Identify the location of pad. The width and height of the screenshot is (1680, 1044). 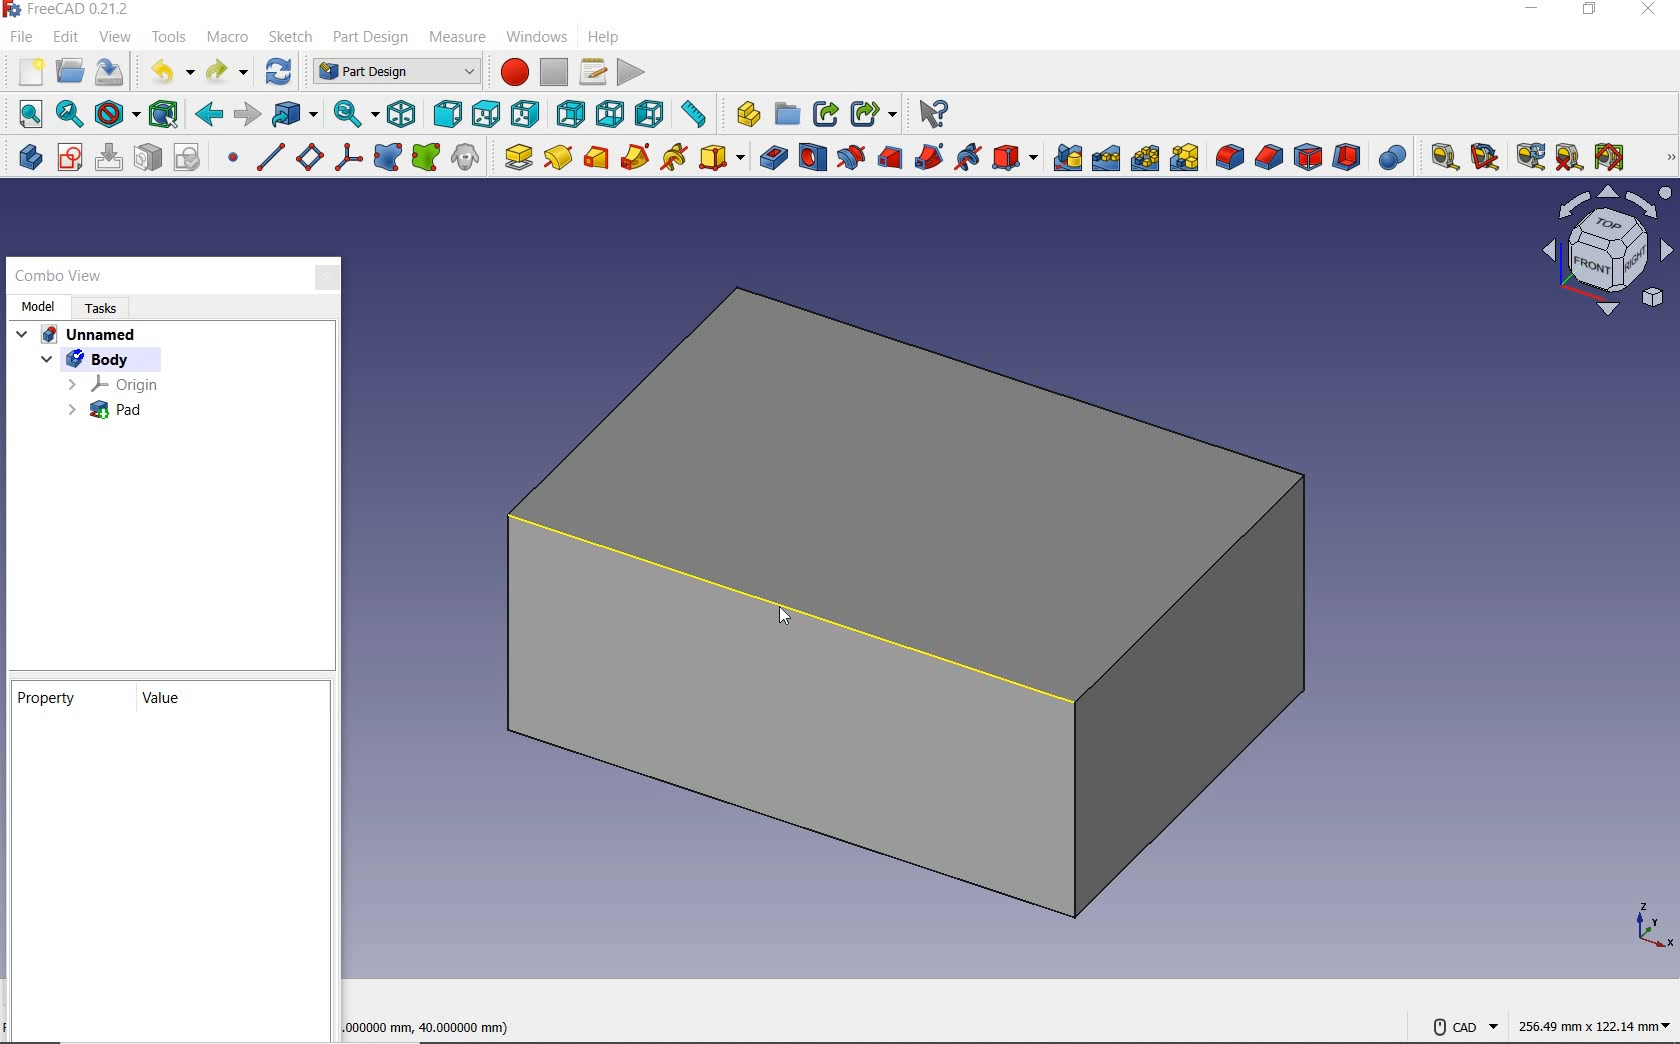
(100, 414).